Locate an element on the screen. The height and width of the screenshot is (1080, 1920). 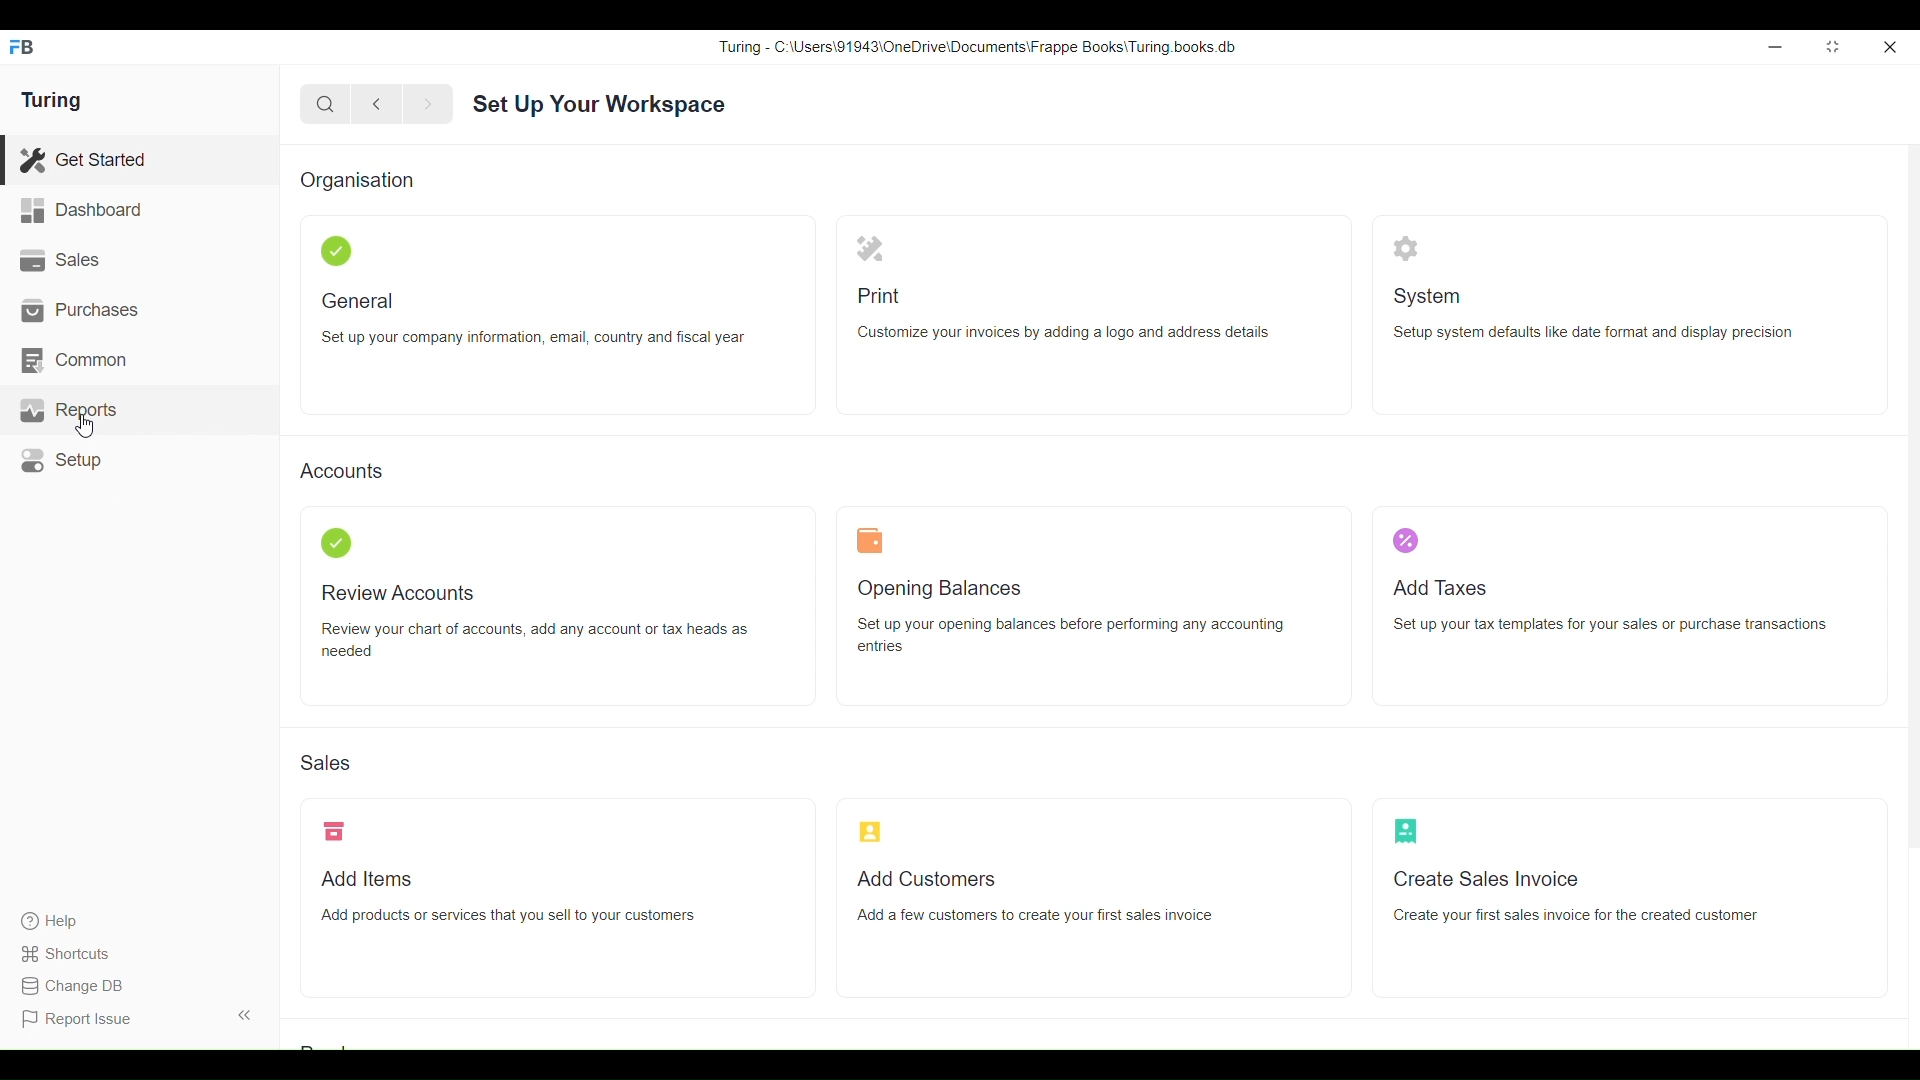
Collapse is located at coordinates (245, 1015).